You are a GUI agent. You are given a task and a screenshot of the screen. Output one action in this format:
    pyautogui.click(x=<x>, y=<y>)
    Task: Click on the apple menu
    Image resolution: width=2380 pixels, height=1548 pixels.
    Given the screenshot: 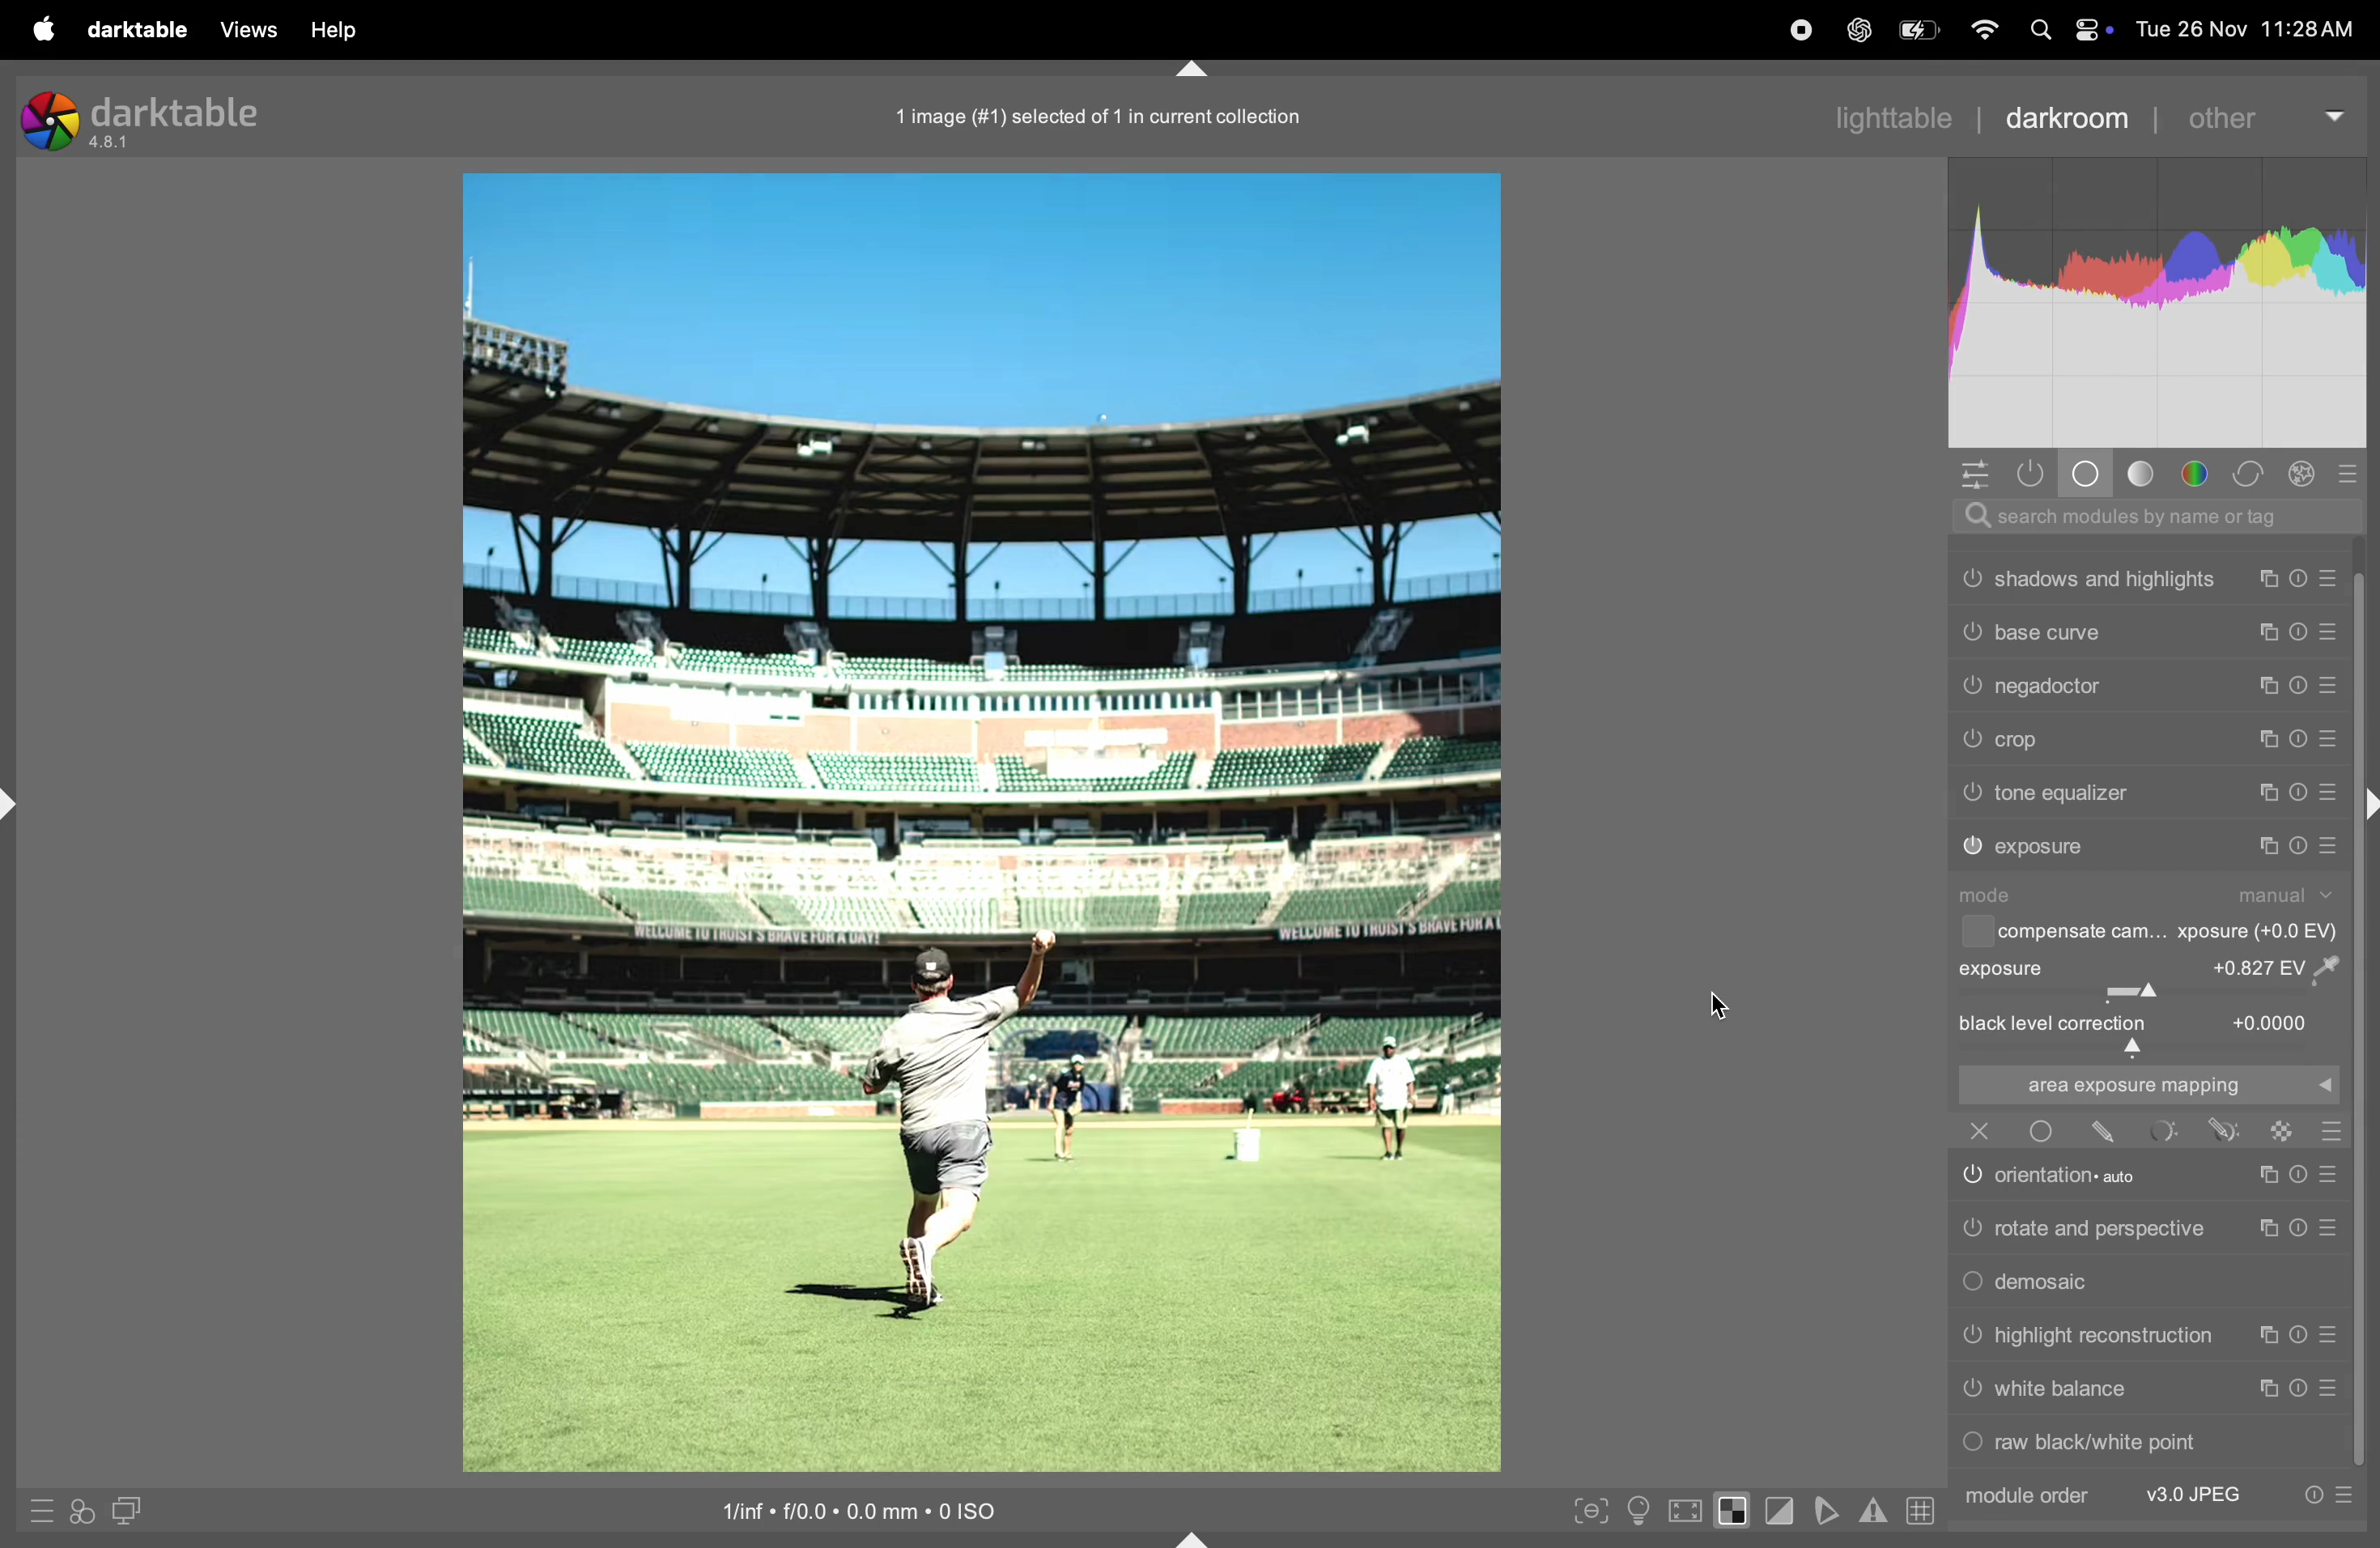 What is the action you would take?
    pyautogui.click(x=39, y=29)
    